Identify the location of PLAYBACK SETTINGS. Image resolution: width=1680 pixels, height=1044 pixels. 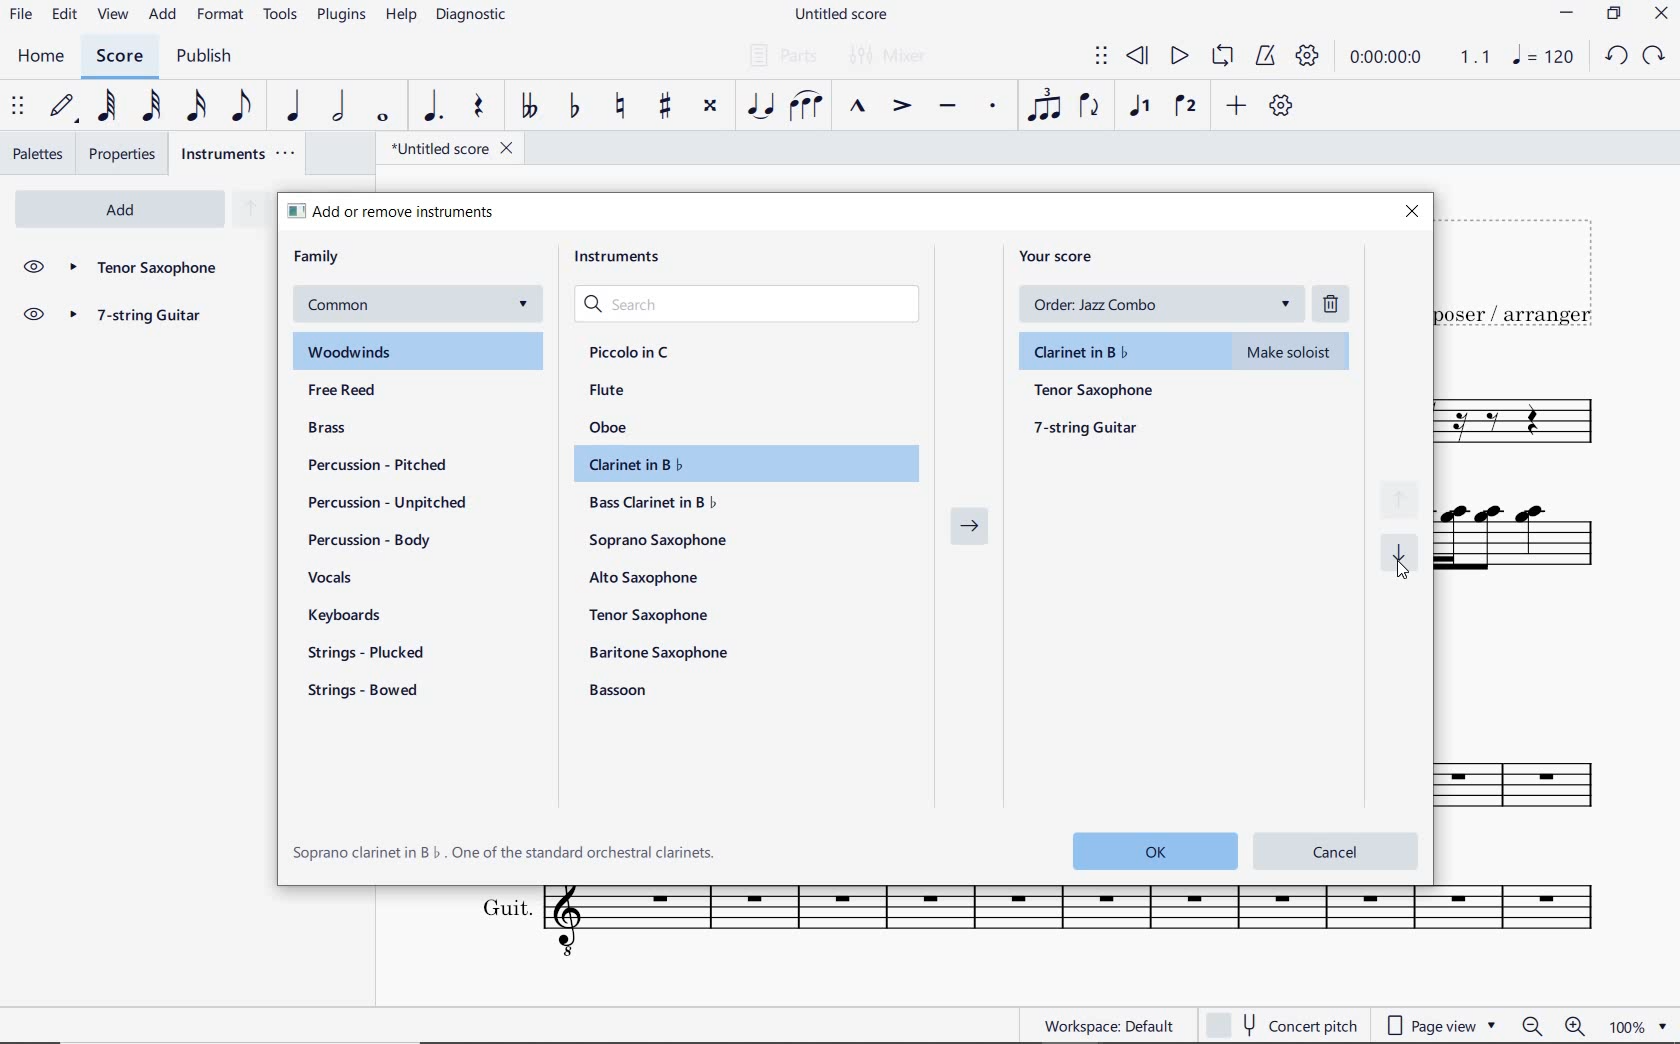
(1305, 57).